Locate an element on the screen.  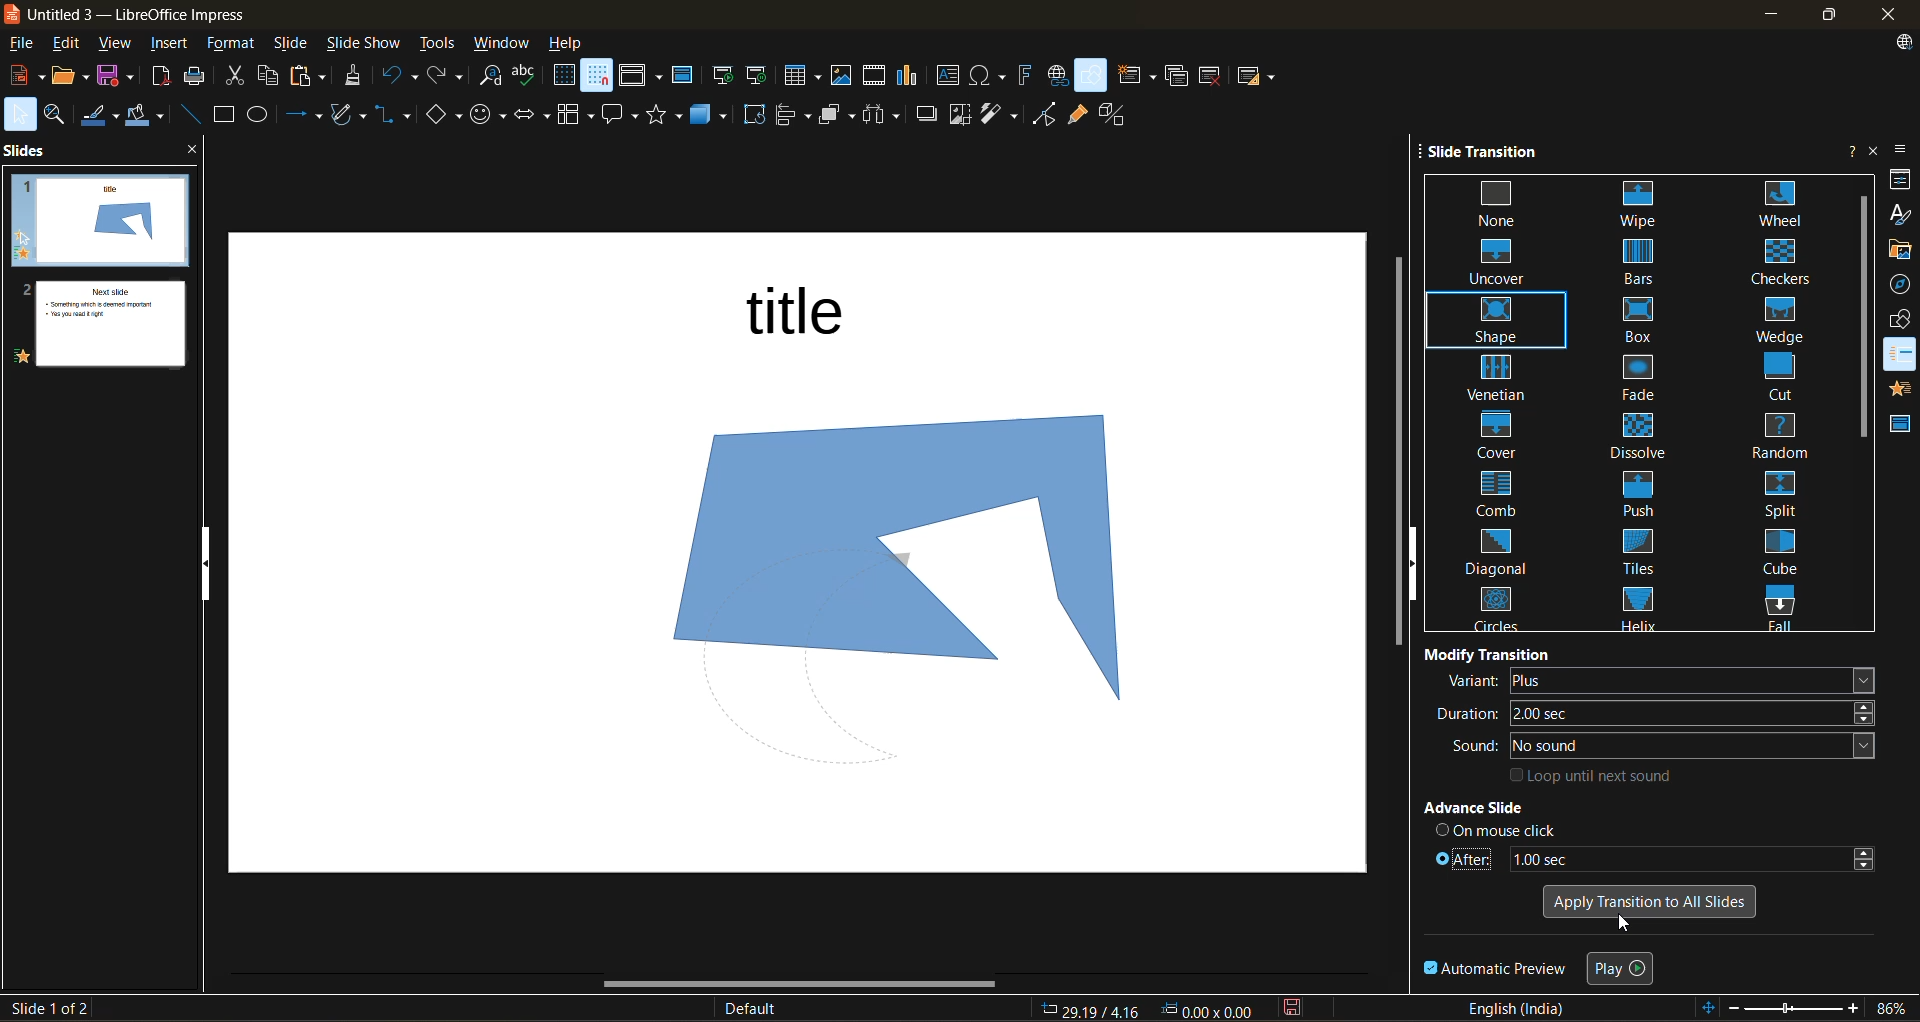
insert hyperlink is located at coordinates (1059, 76).